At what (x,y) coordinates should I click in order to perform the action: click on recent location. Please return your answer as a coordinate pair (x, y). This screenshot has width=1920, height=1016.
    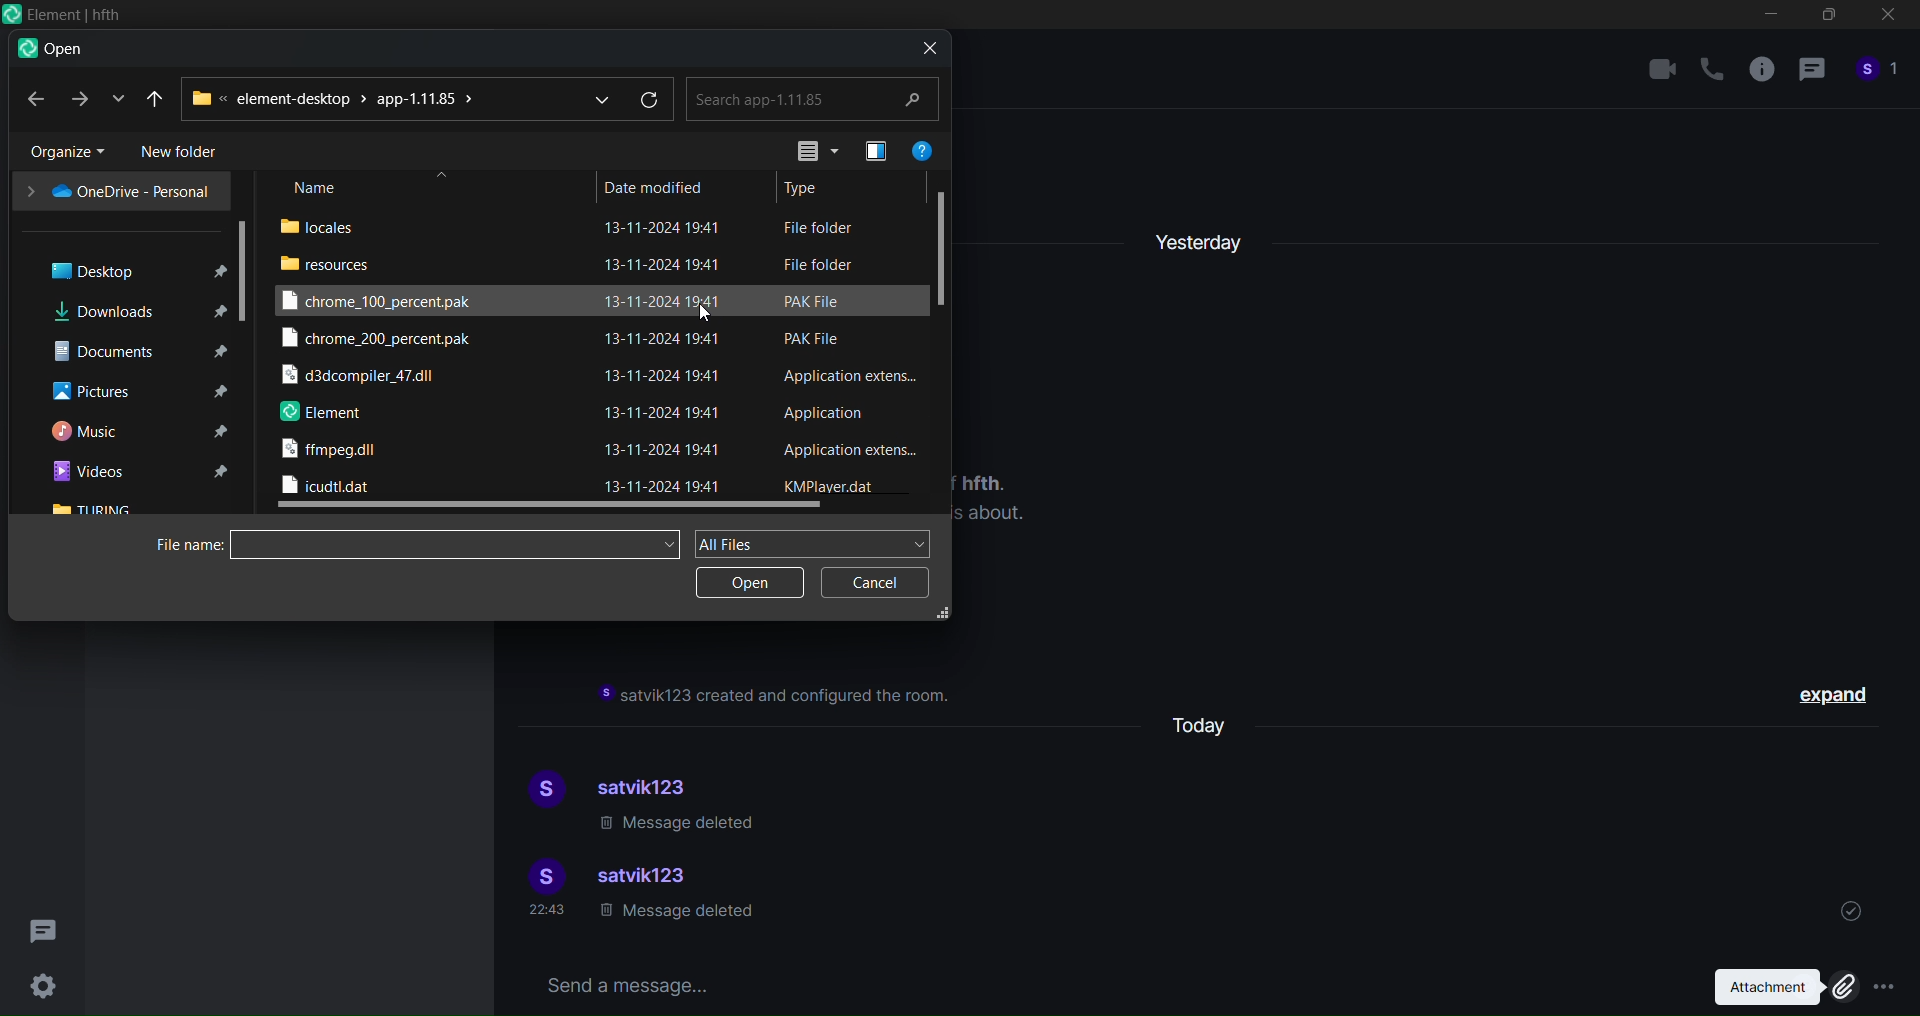
    Looking at the image, I should click on (114, 99).